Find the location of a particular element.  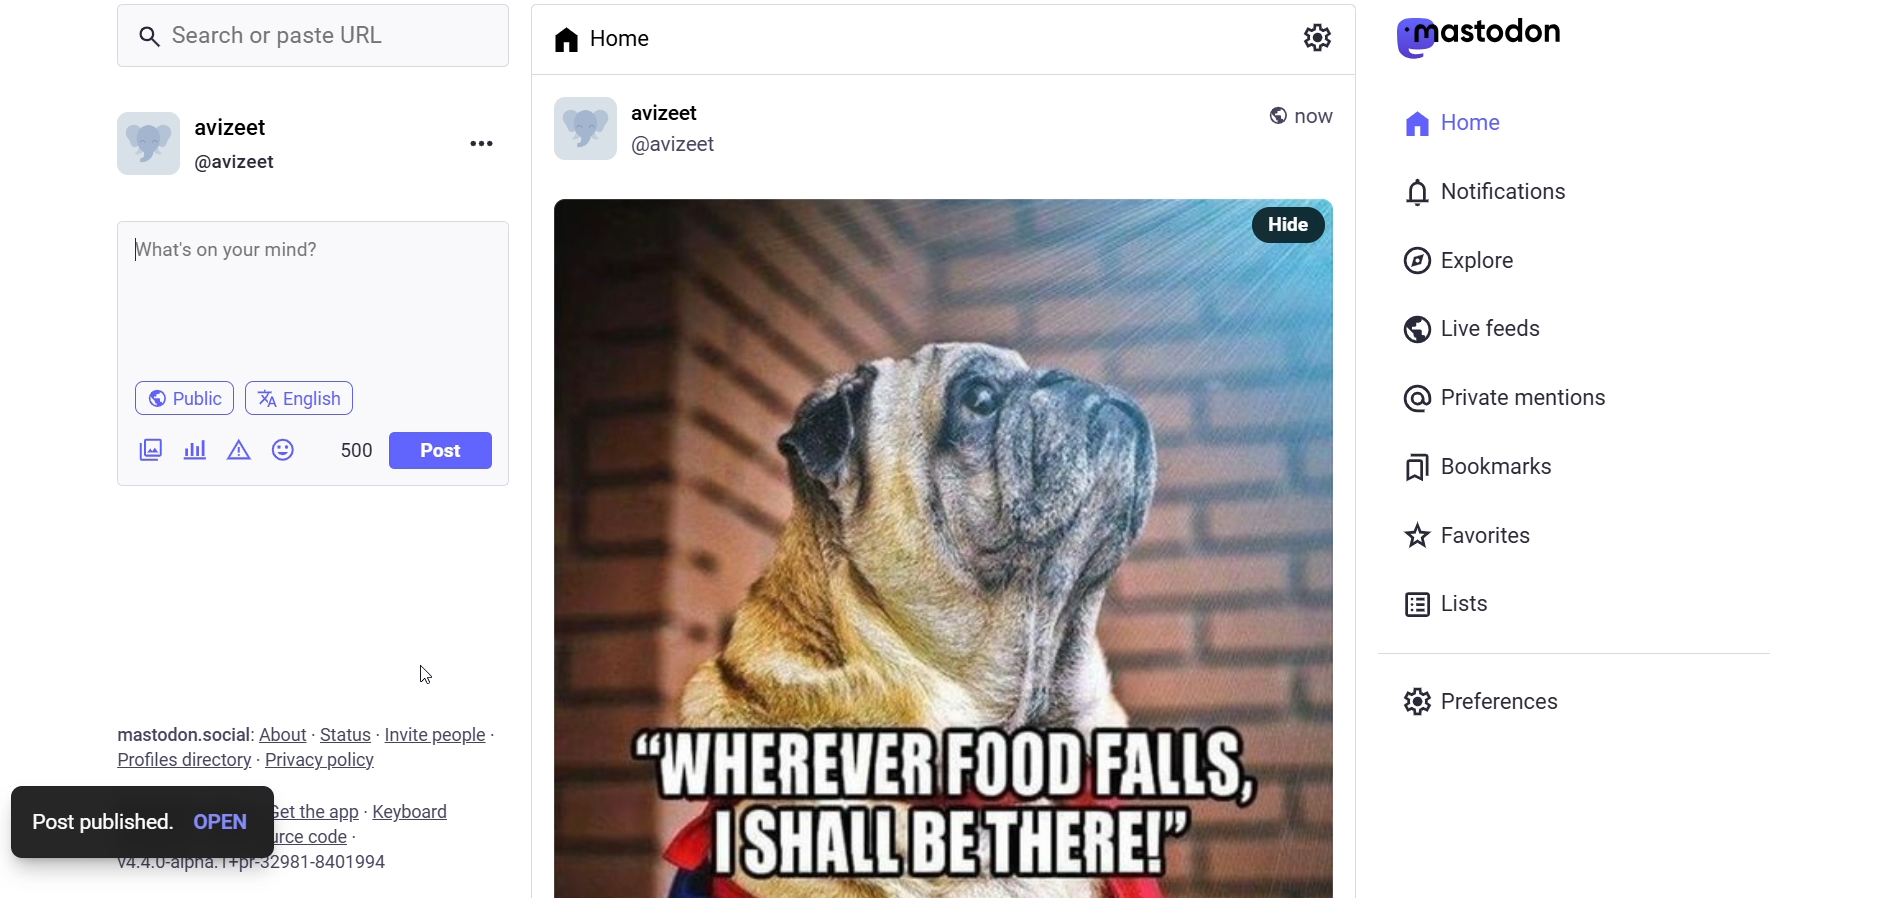

writing area is located at coordinates (331, 291).